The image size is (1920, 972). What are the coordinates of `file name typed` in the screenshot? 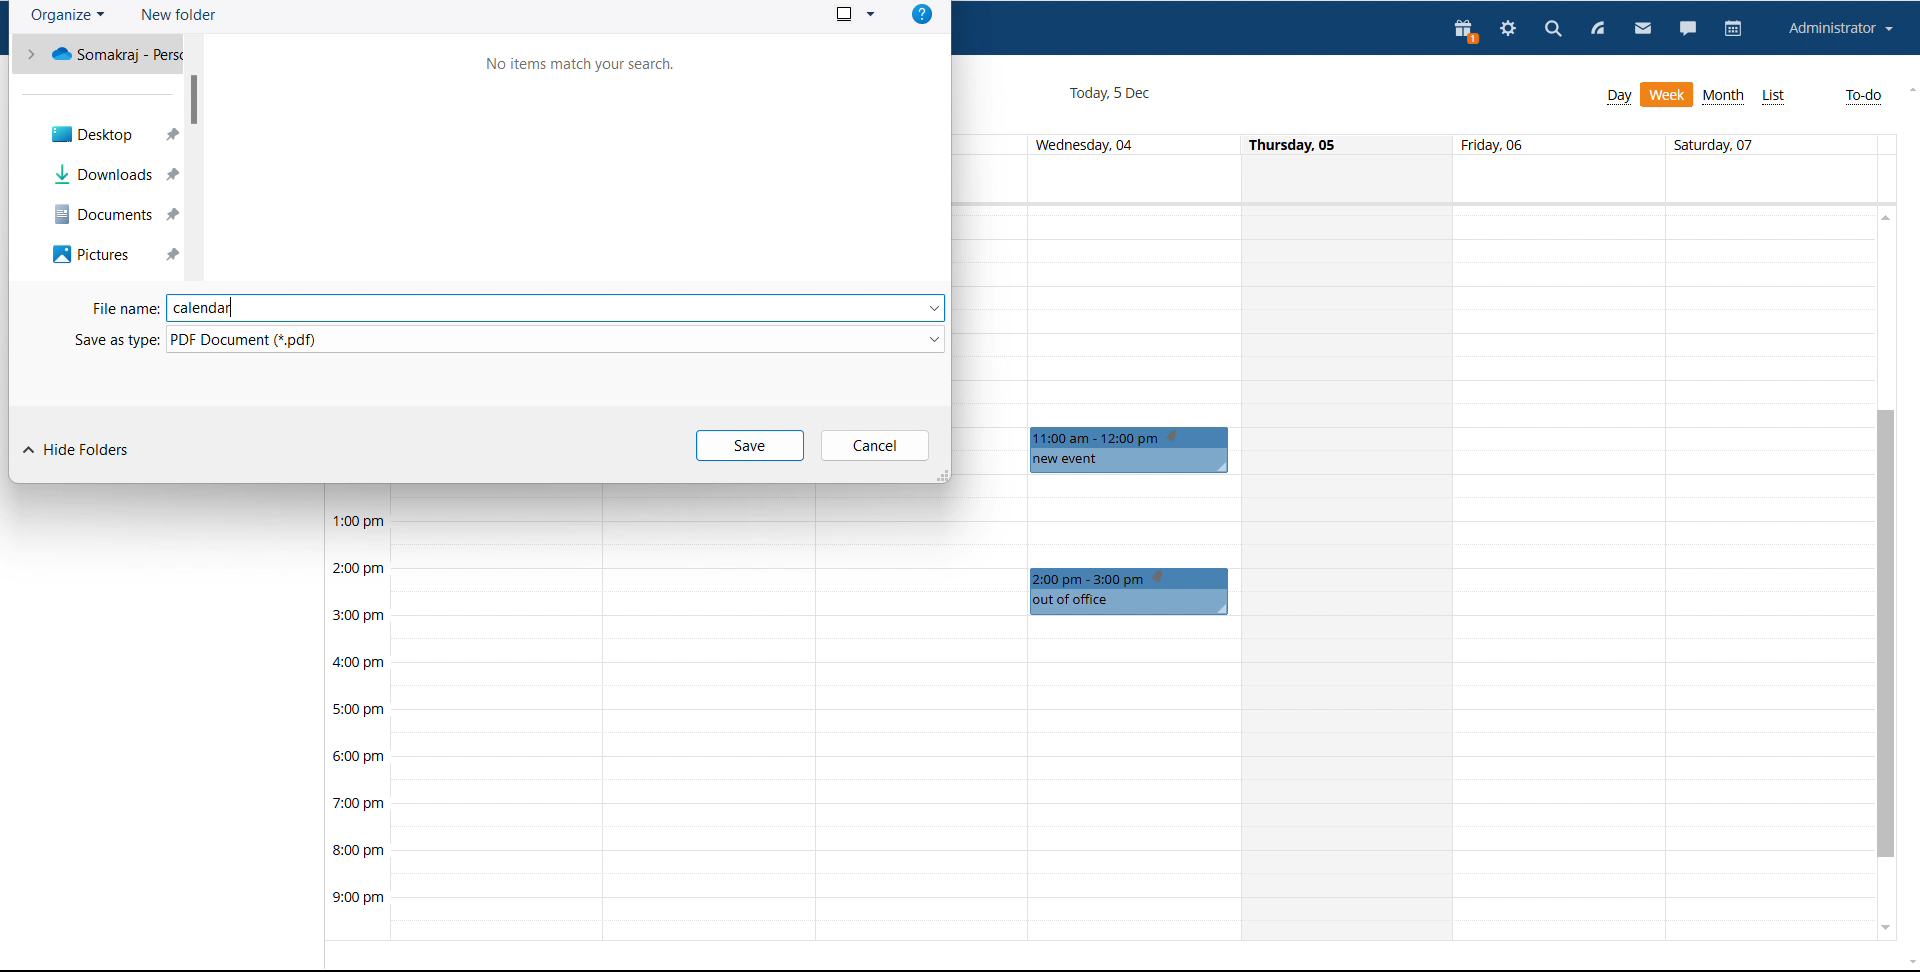 It's located at (518, 309).